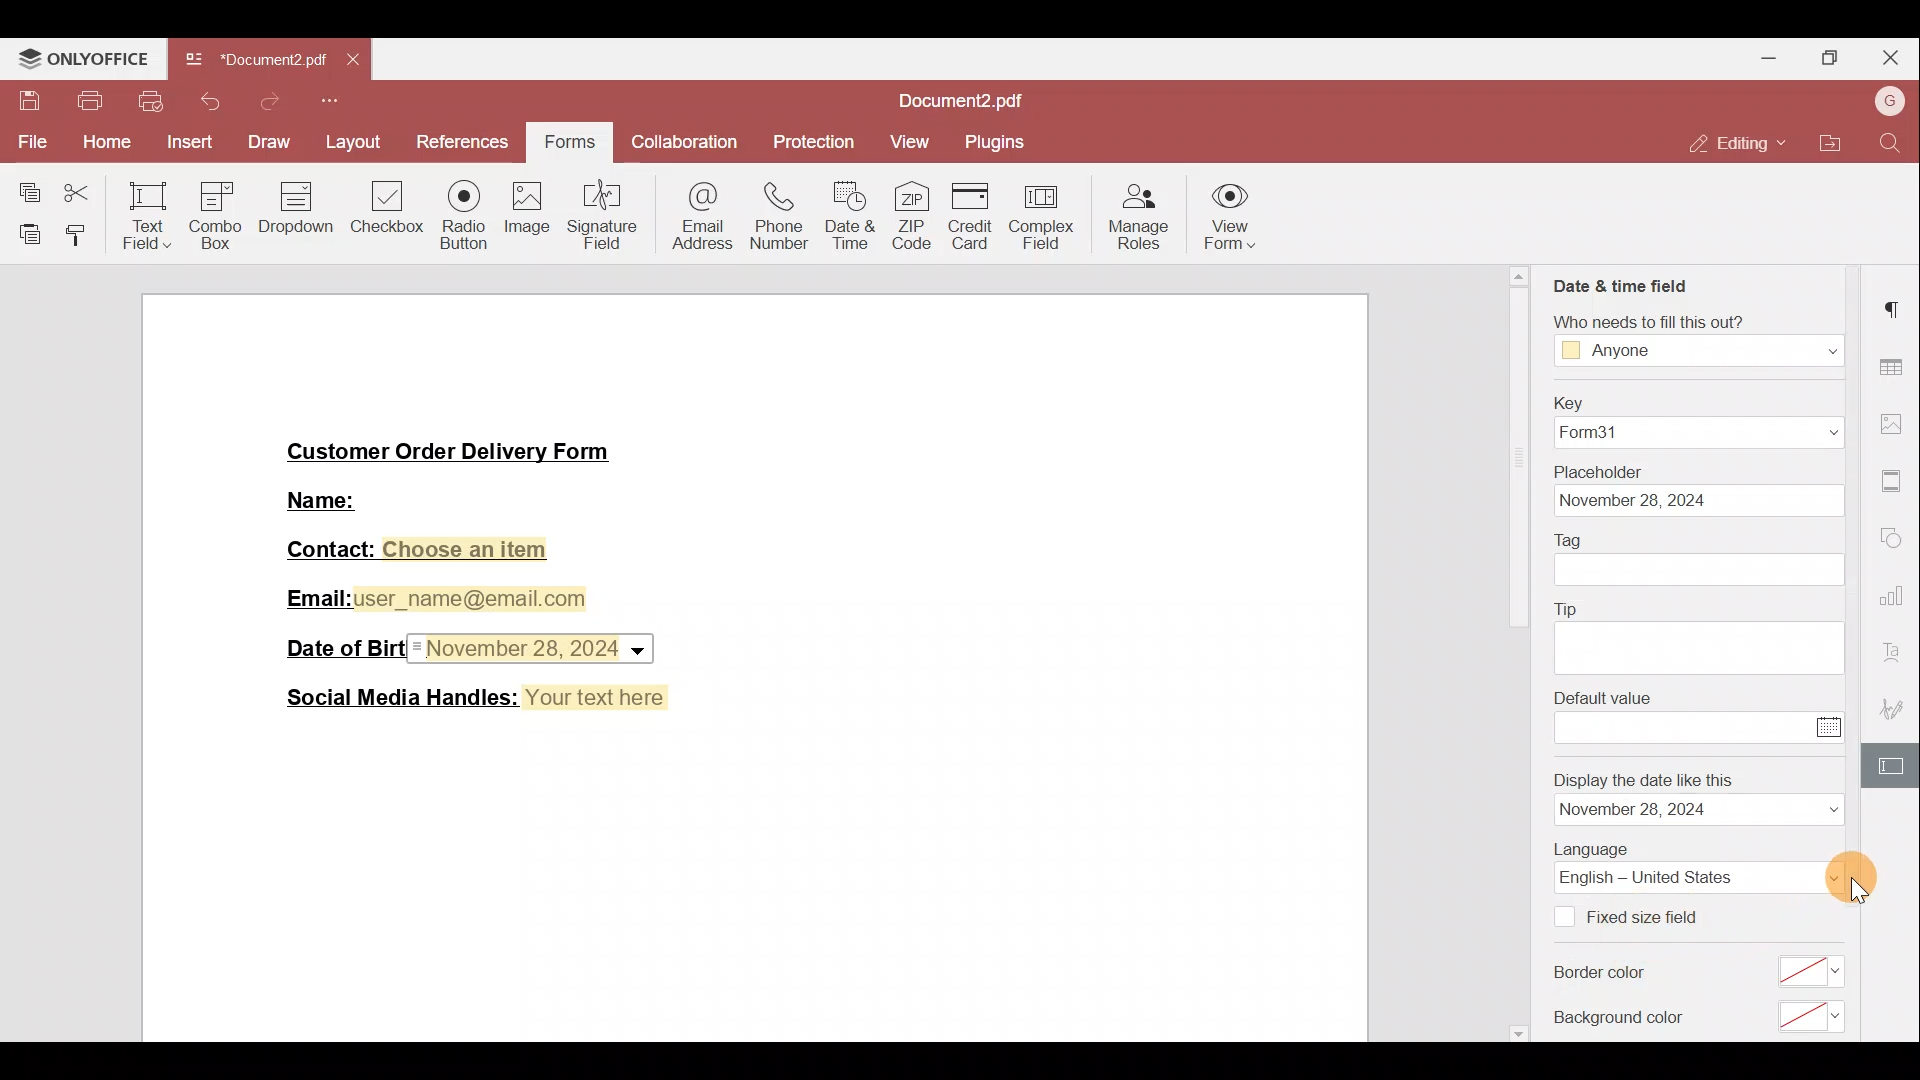 The width and height of the screenshot is (1920, 1080). Describe the element at coordinates (1857, 887) in the screenshot. I see `cursor` at that location.